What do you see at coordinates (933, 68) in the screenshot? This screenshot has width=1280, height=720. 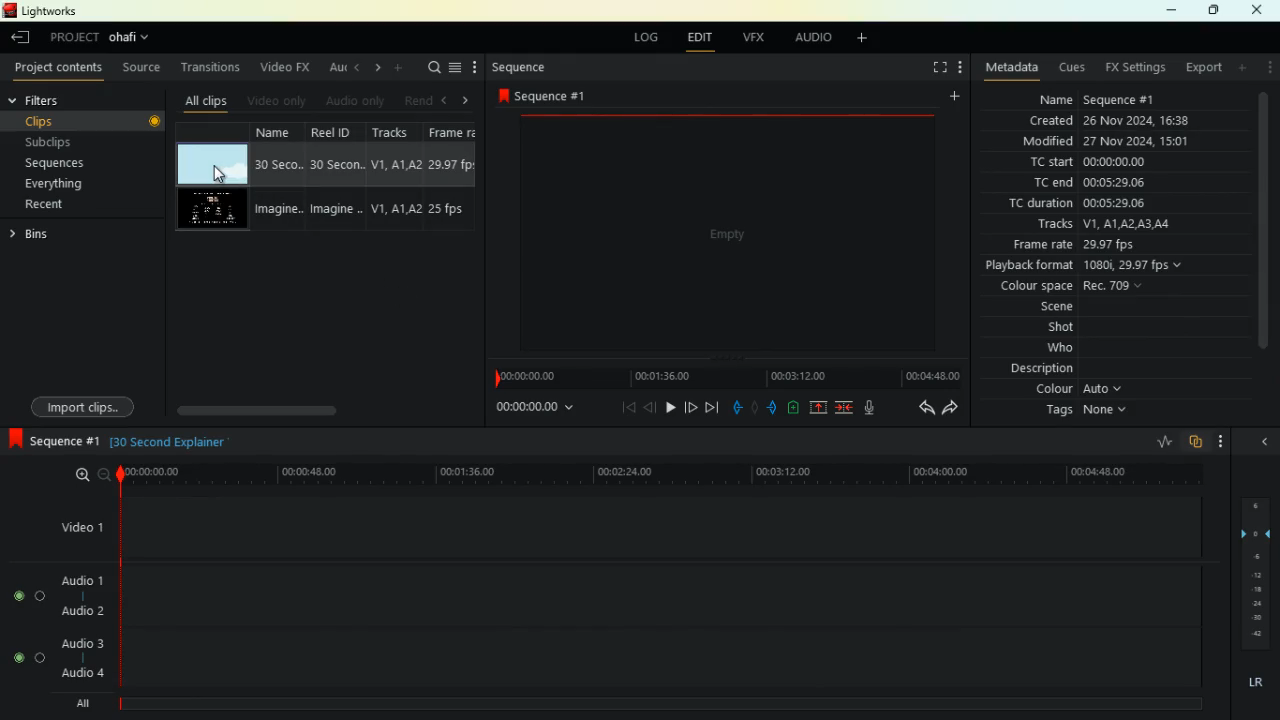 I see `fullscreen` at bounding box center [933, 68].